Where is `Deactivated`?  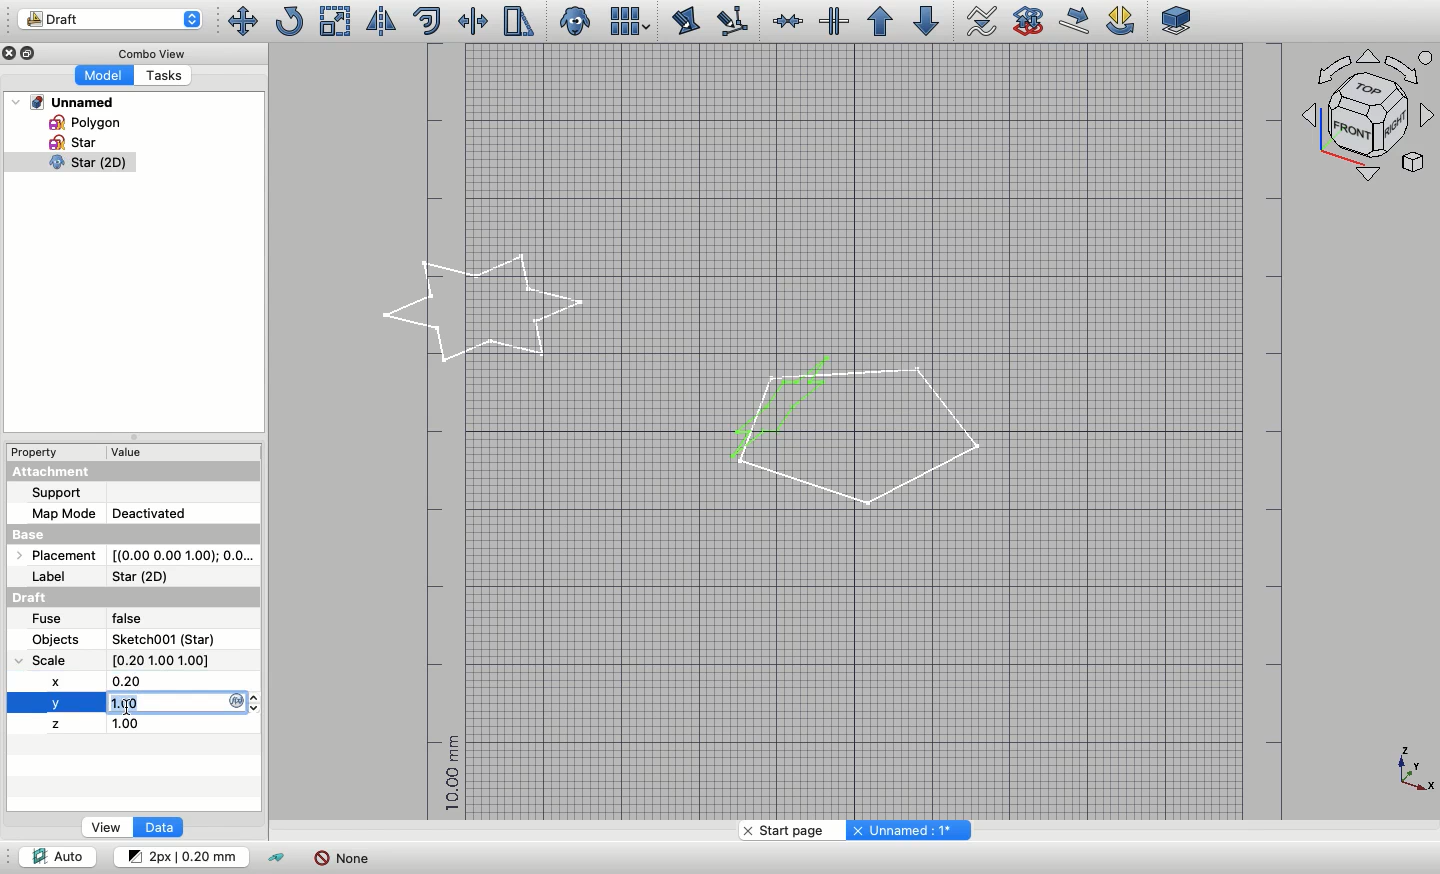 Deactivated is located at coordinates (167, 511).